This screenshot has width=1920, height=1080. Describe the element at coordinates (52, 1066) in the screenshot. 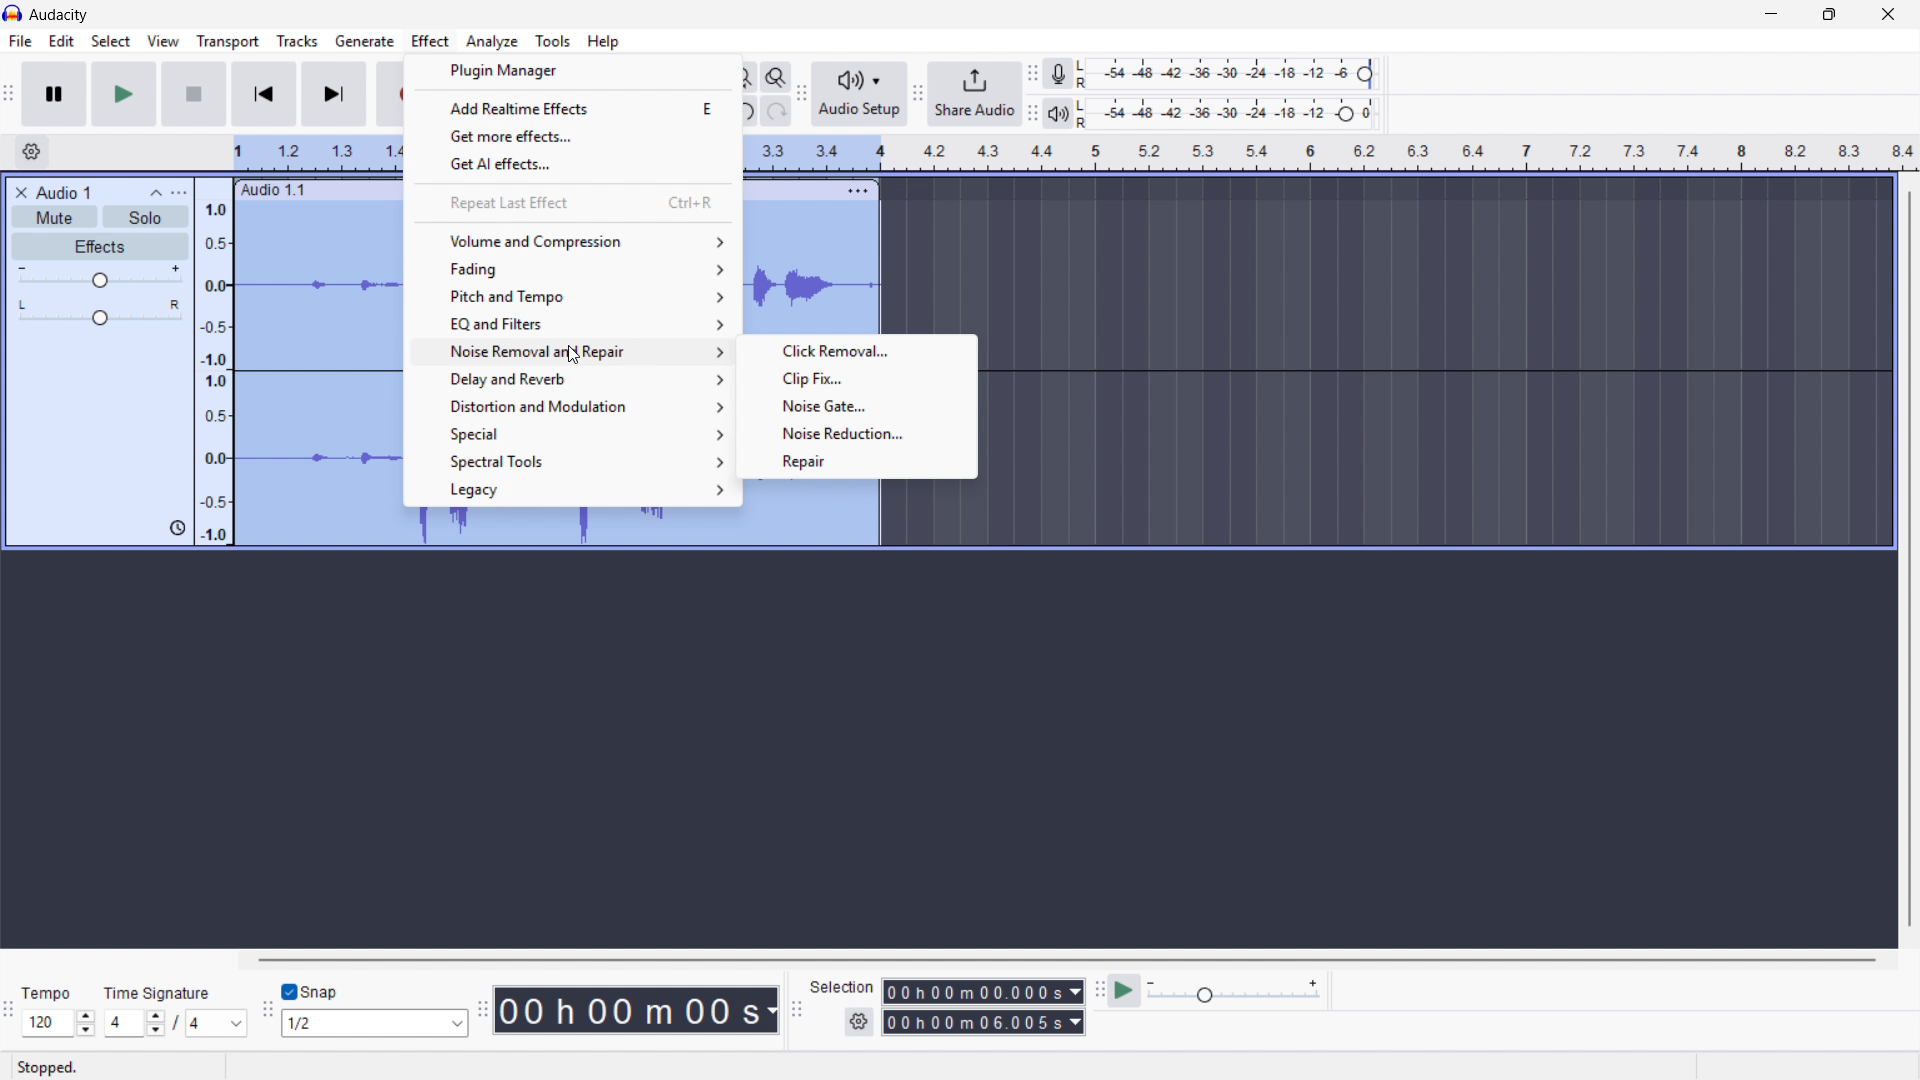

I see `stopped` at that location.